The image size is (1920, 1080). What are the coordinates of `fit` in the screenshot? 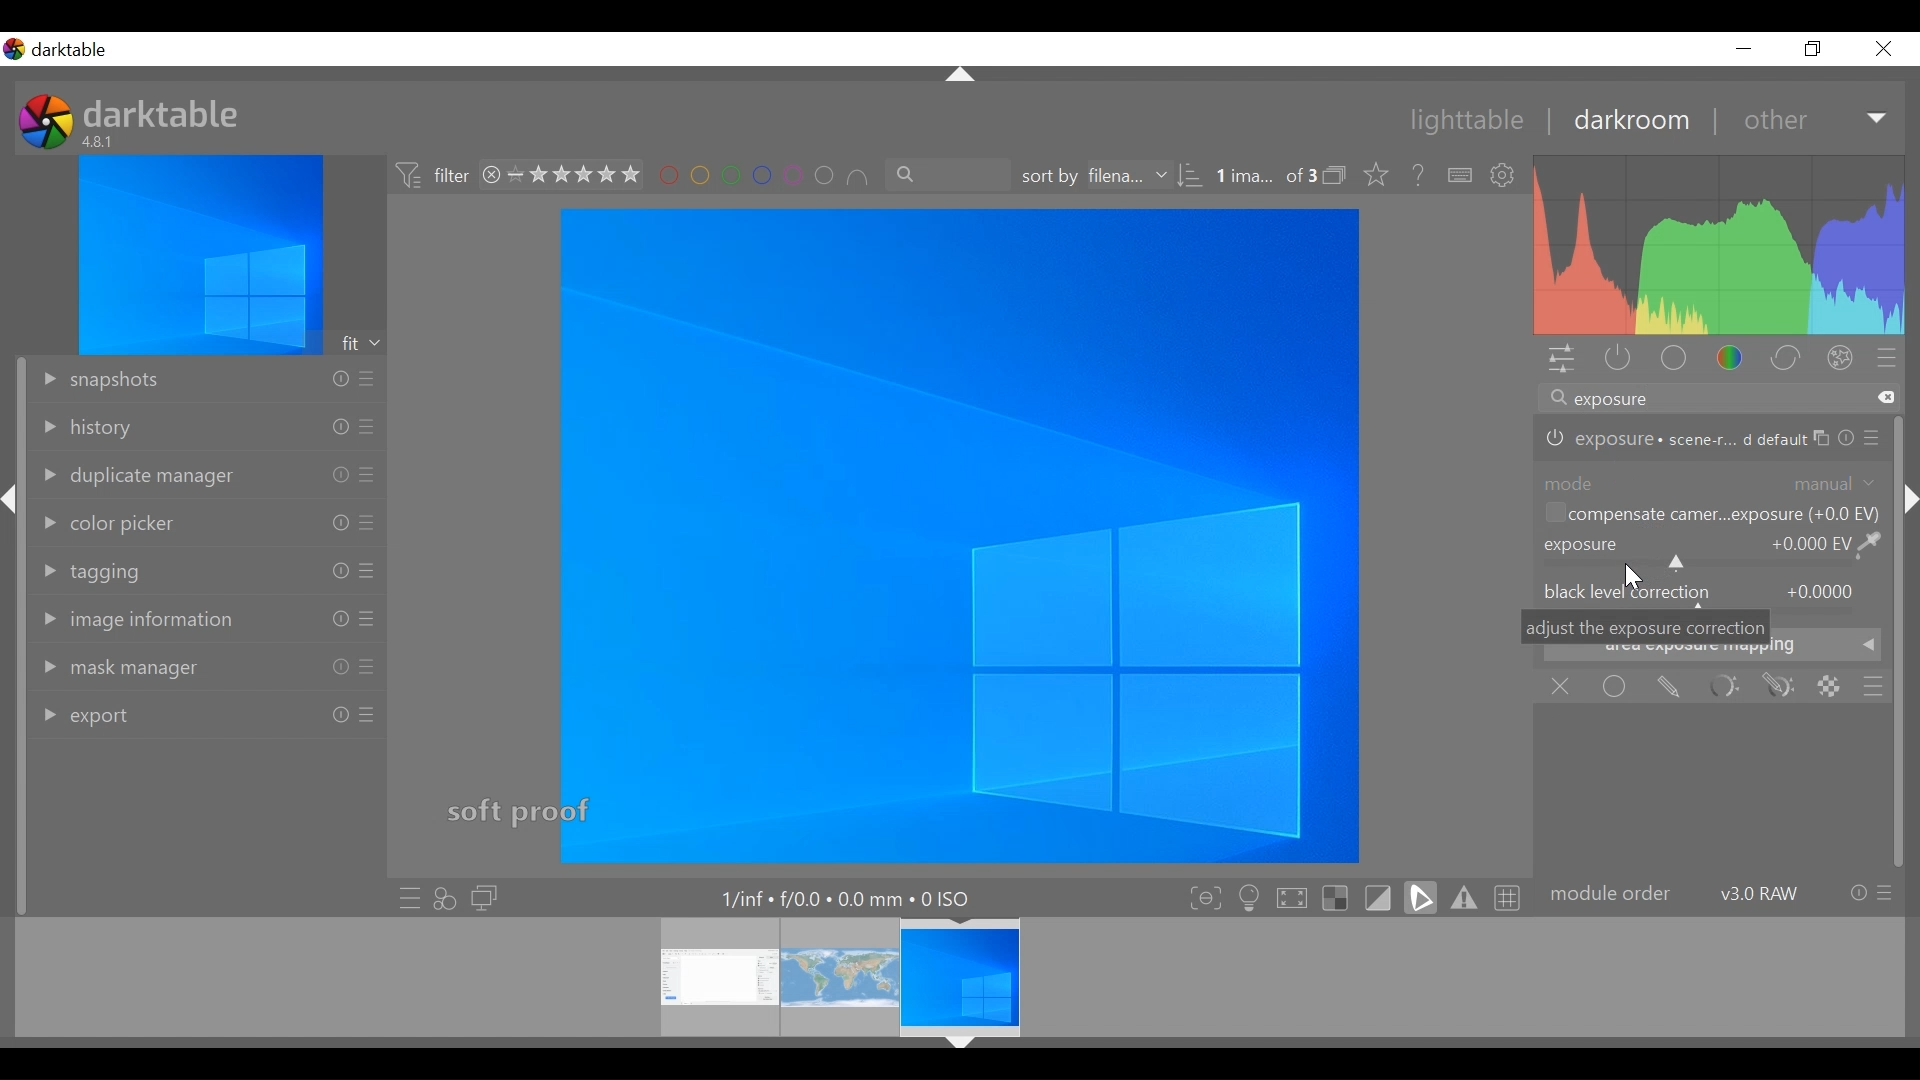 It's located at (362, 343).